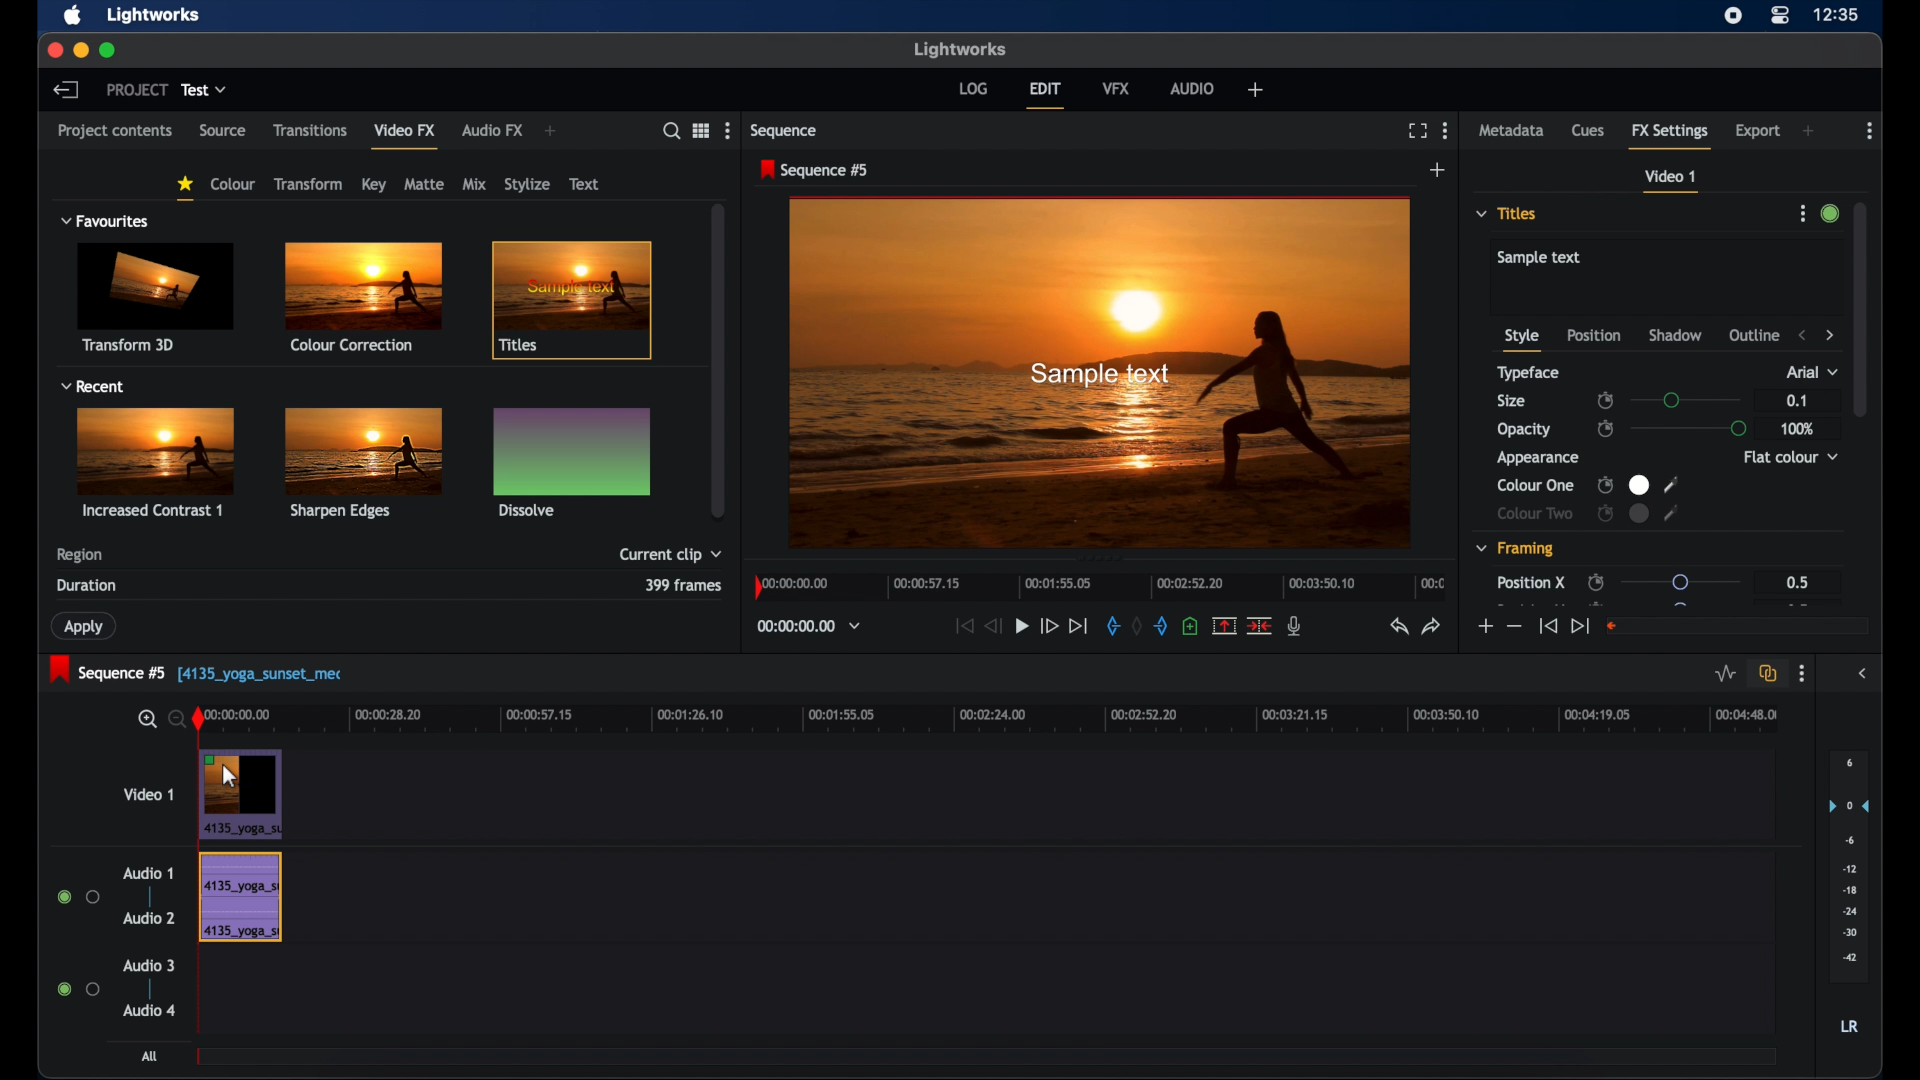  I want to click on appearance, so click(1538, 460).